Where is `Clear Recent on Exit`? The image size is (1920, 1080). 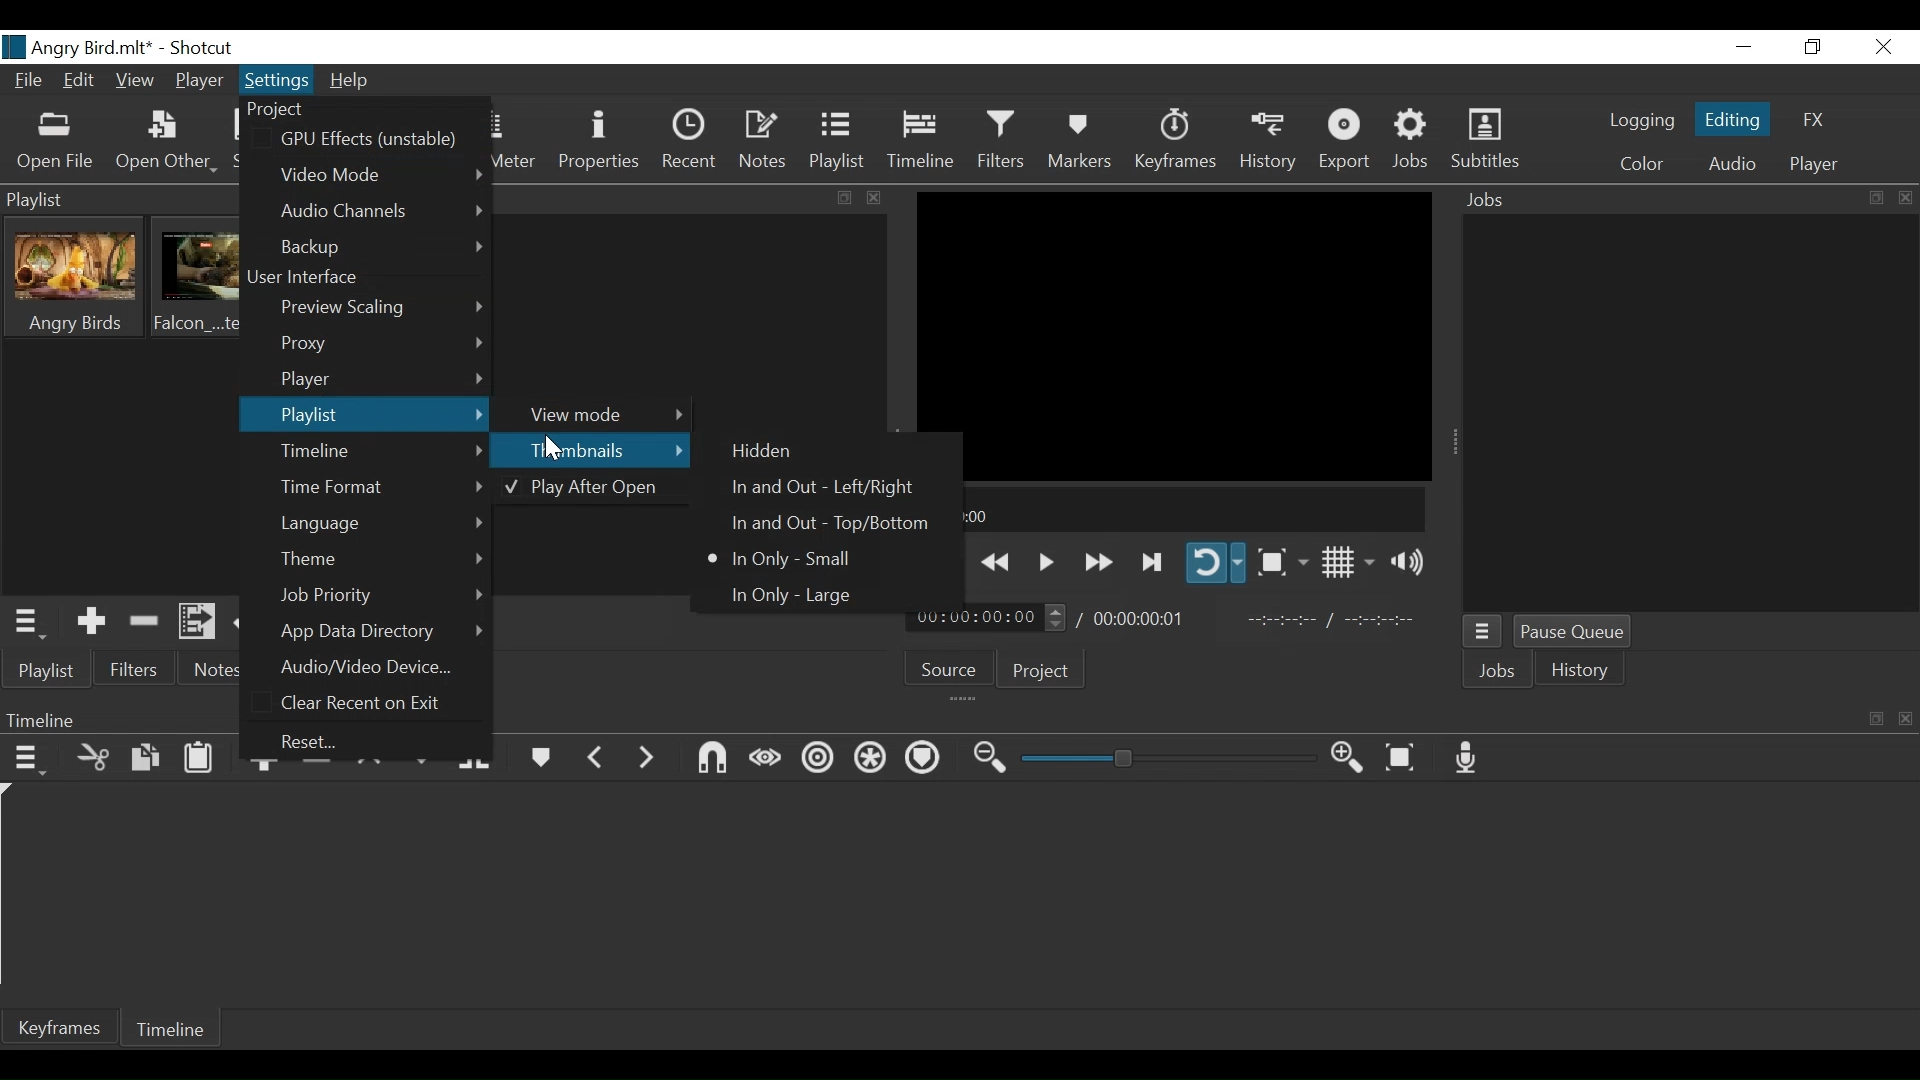
Clear Recent on Exit is located at coordinates (369, 703).